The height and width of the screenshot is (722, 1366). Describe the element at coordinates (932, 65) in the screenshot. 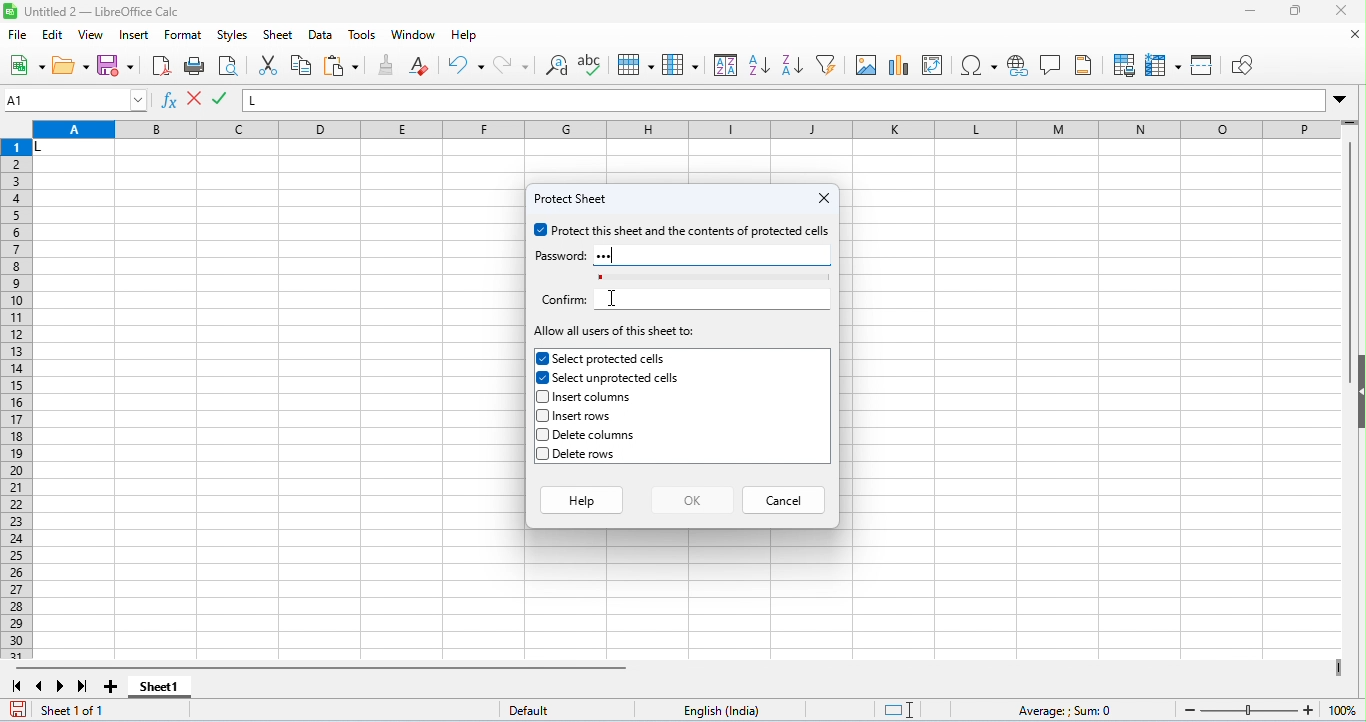

I see `insert / add pivot table` at that location.